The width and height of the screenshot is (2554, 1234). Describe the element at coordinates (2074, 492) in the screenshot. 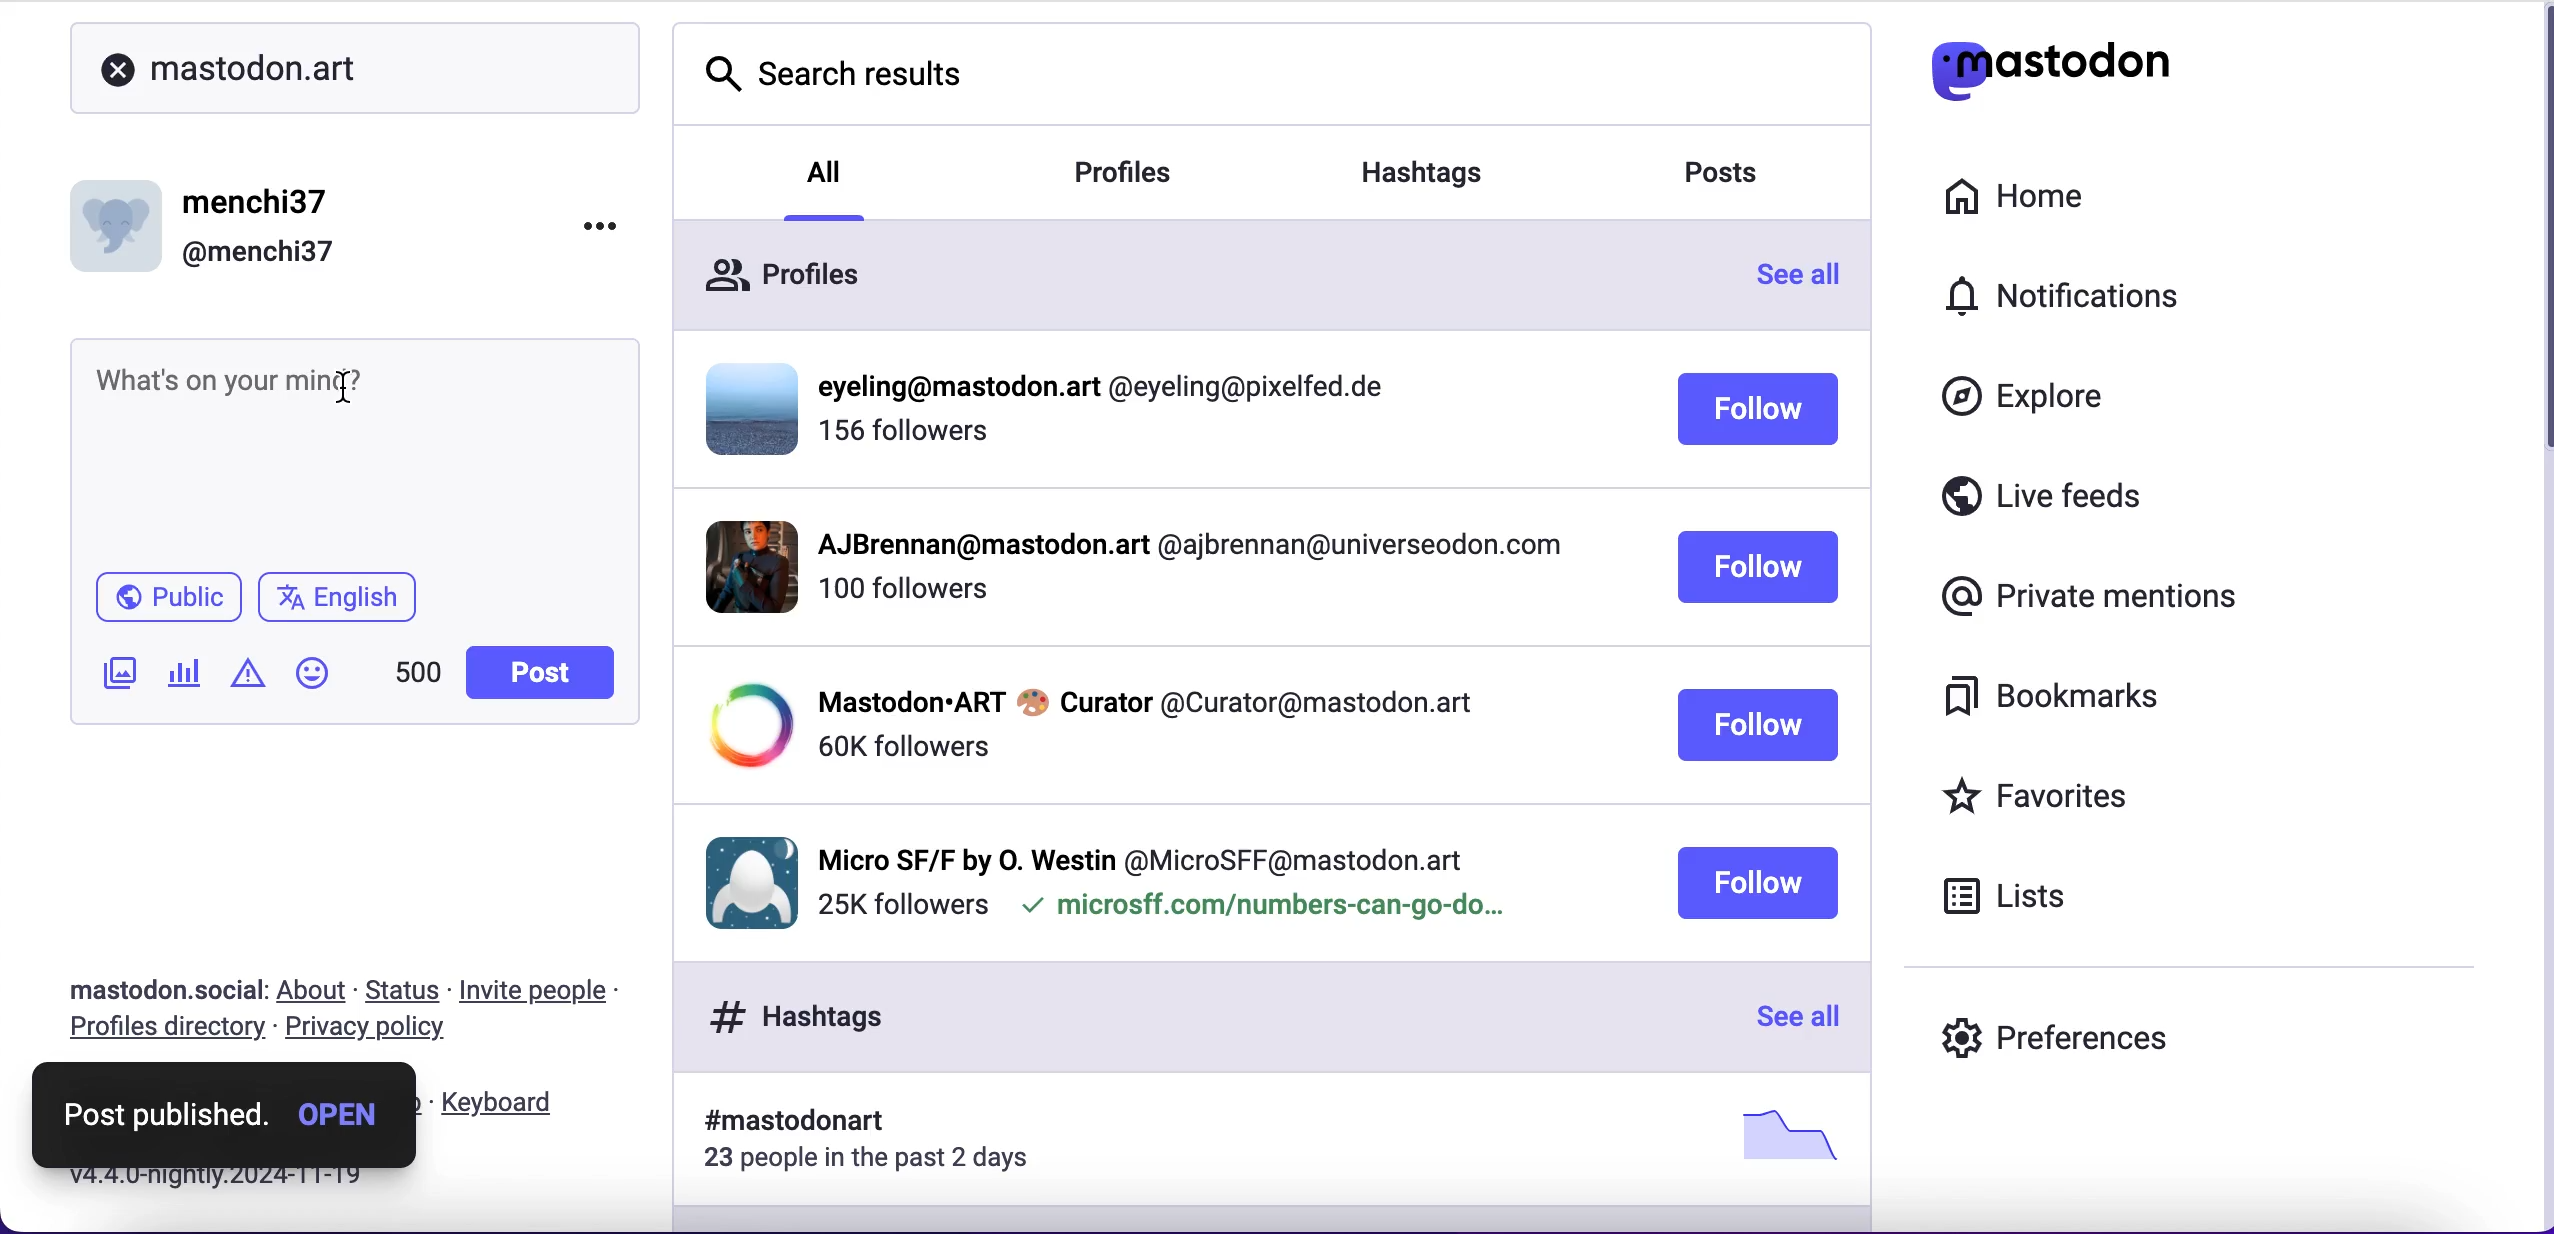

I see `live feeds` at that location.